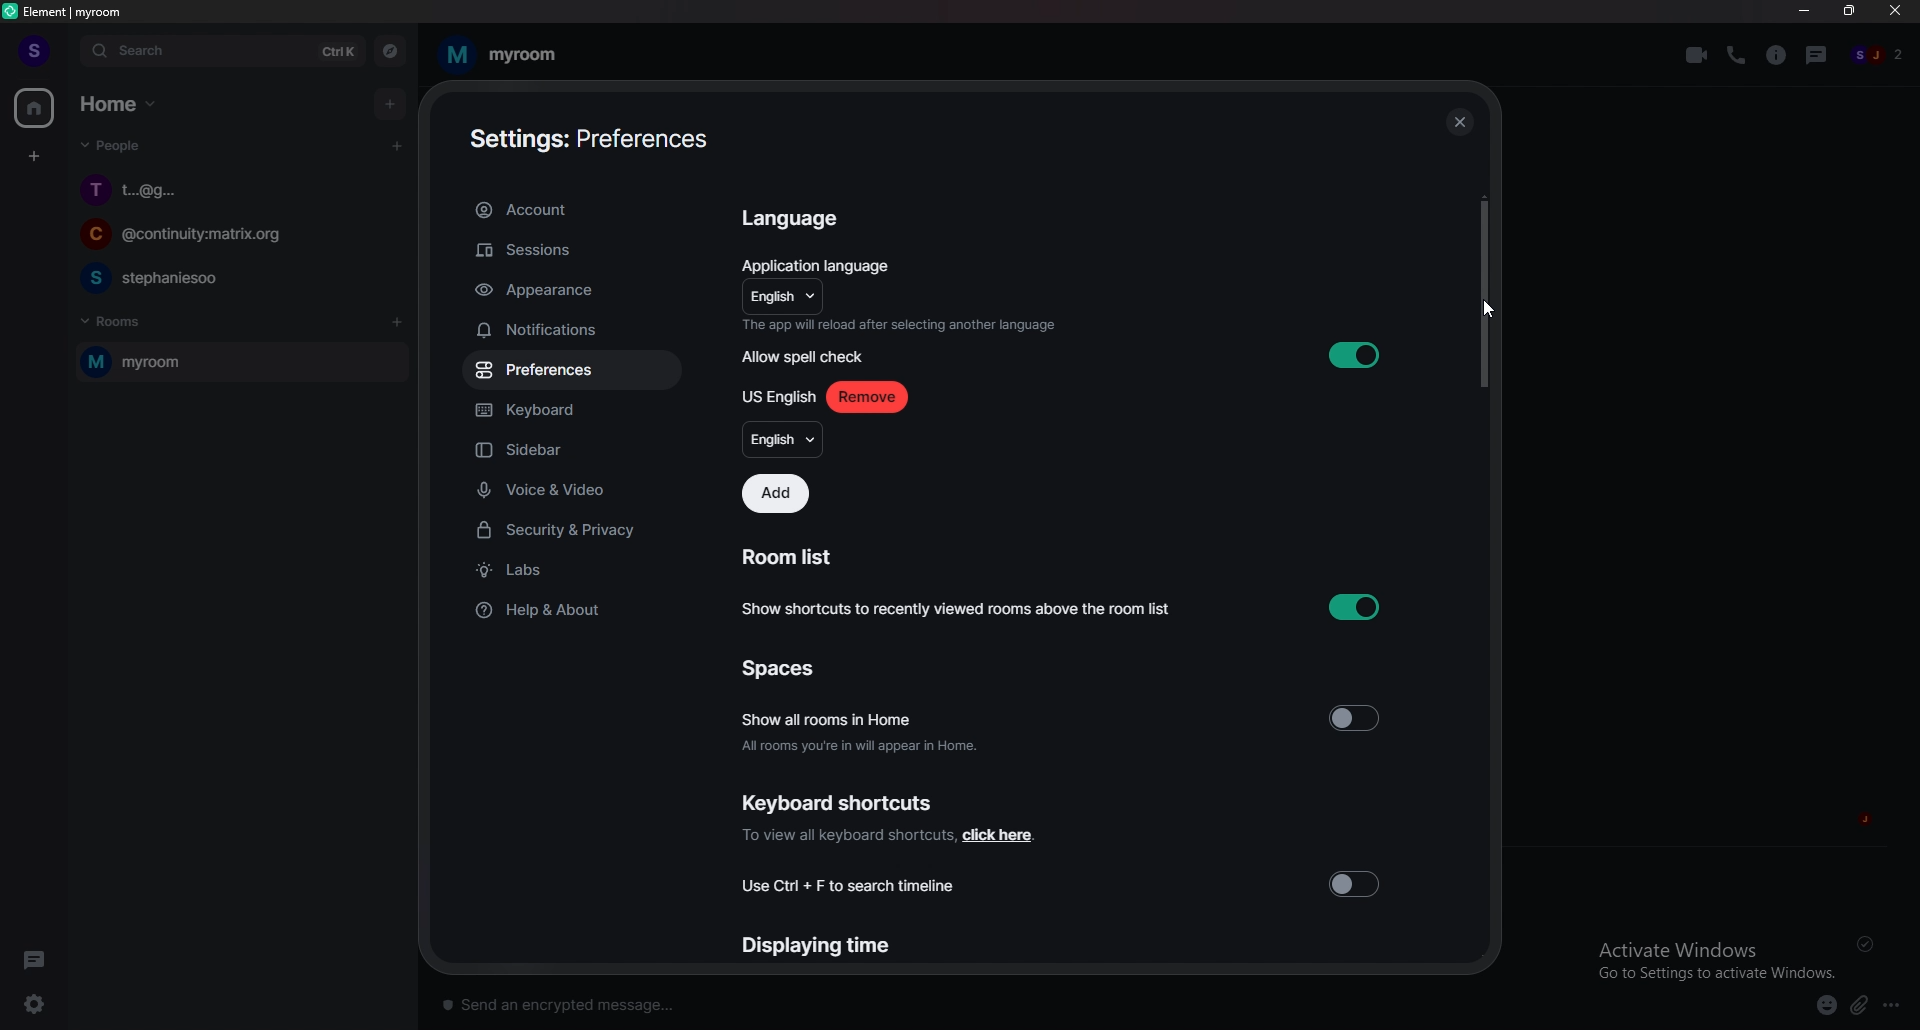 The image size is (1920, 1030). What do you see at coordinates (855, 885) in the screenshot?
I see `use ctrl+f to search timeline` at bounding box center [855, 885].